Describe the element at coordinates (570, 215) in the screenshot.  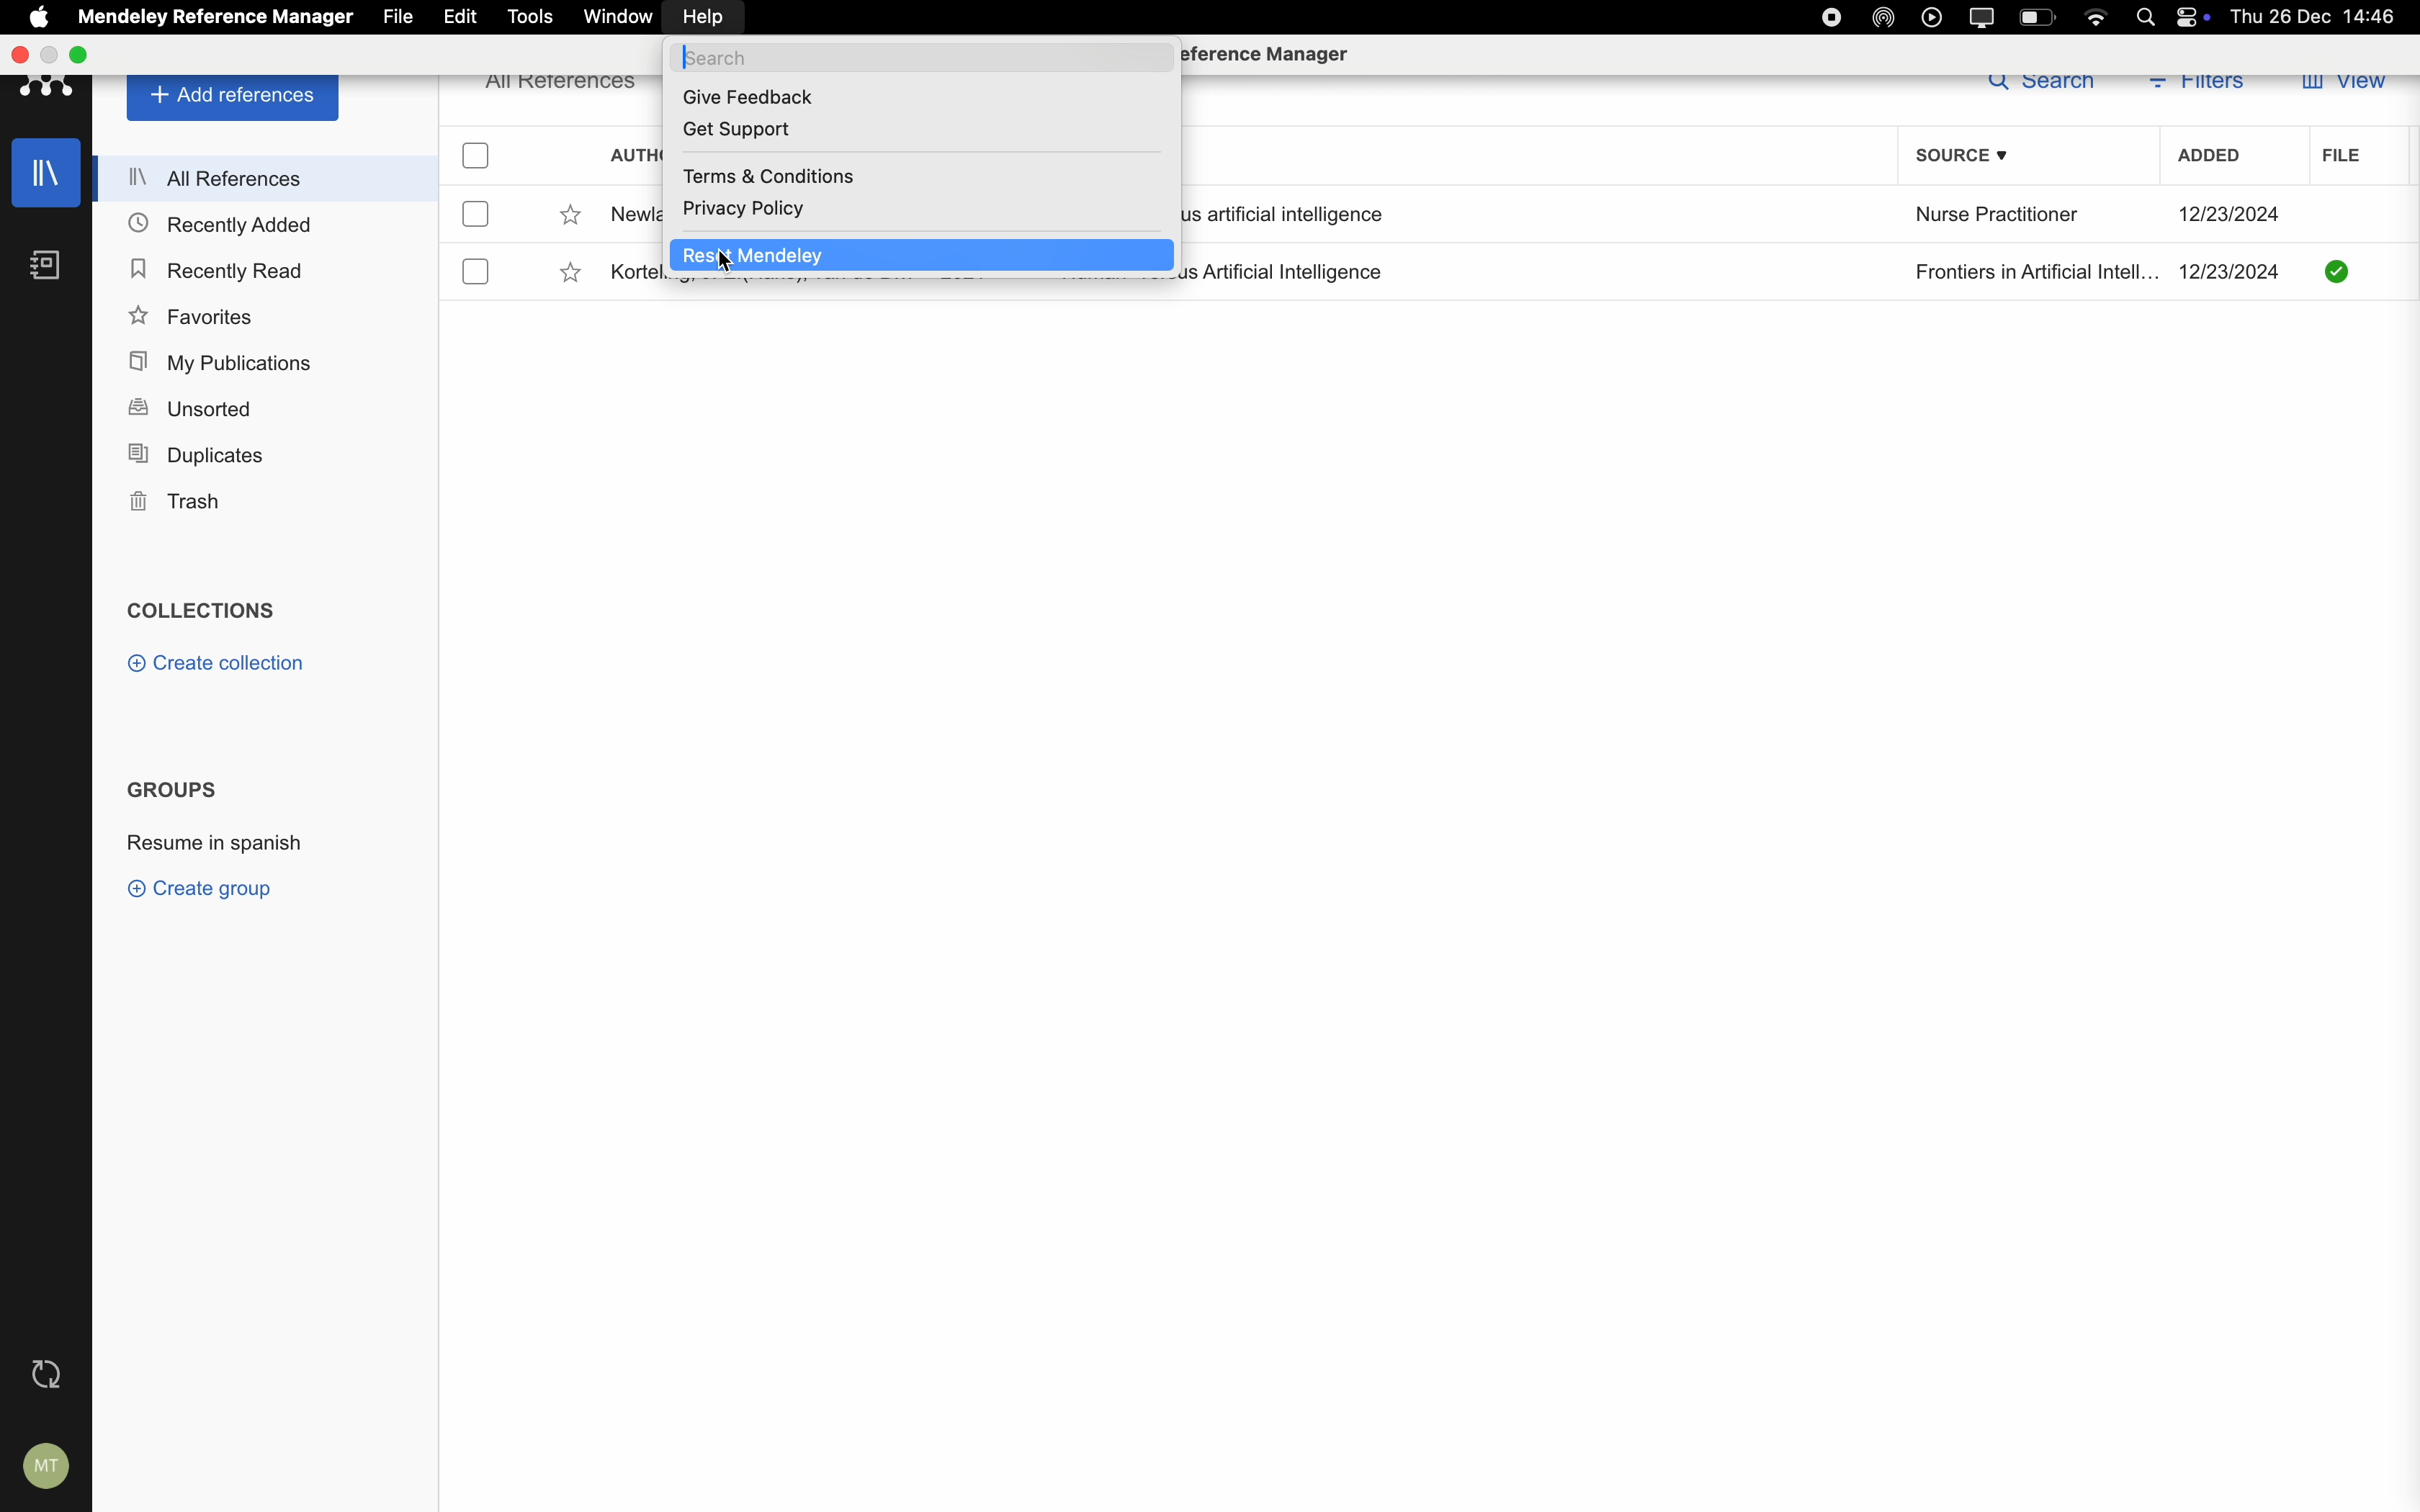
I see `favorite` at that location.